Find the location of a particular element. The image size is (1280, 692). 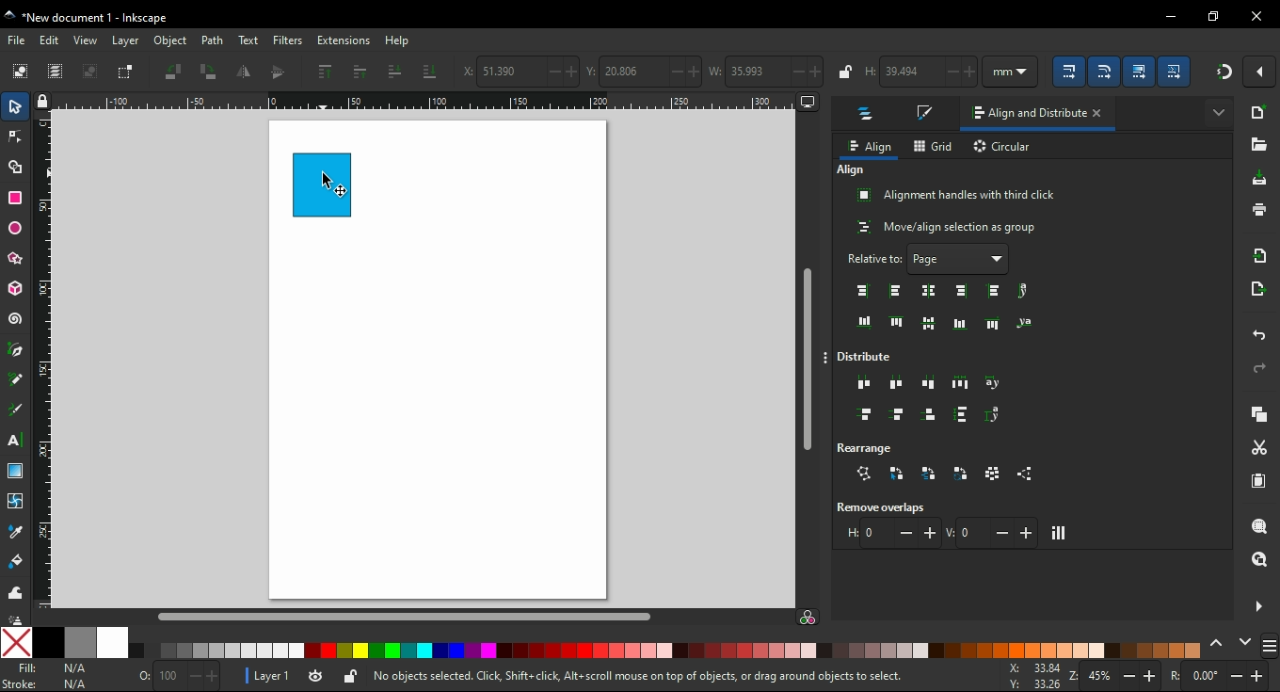

text is located at coordinates (247, 41).